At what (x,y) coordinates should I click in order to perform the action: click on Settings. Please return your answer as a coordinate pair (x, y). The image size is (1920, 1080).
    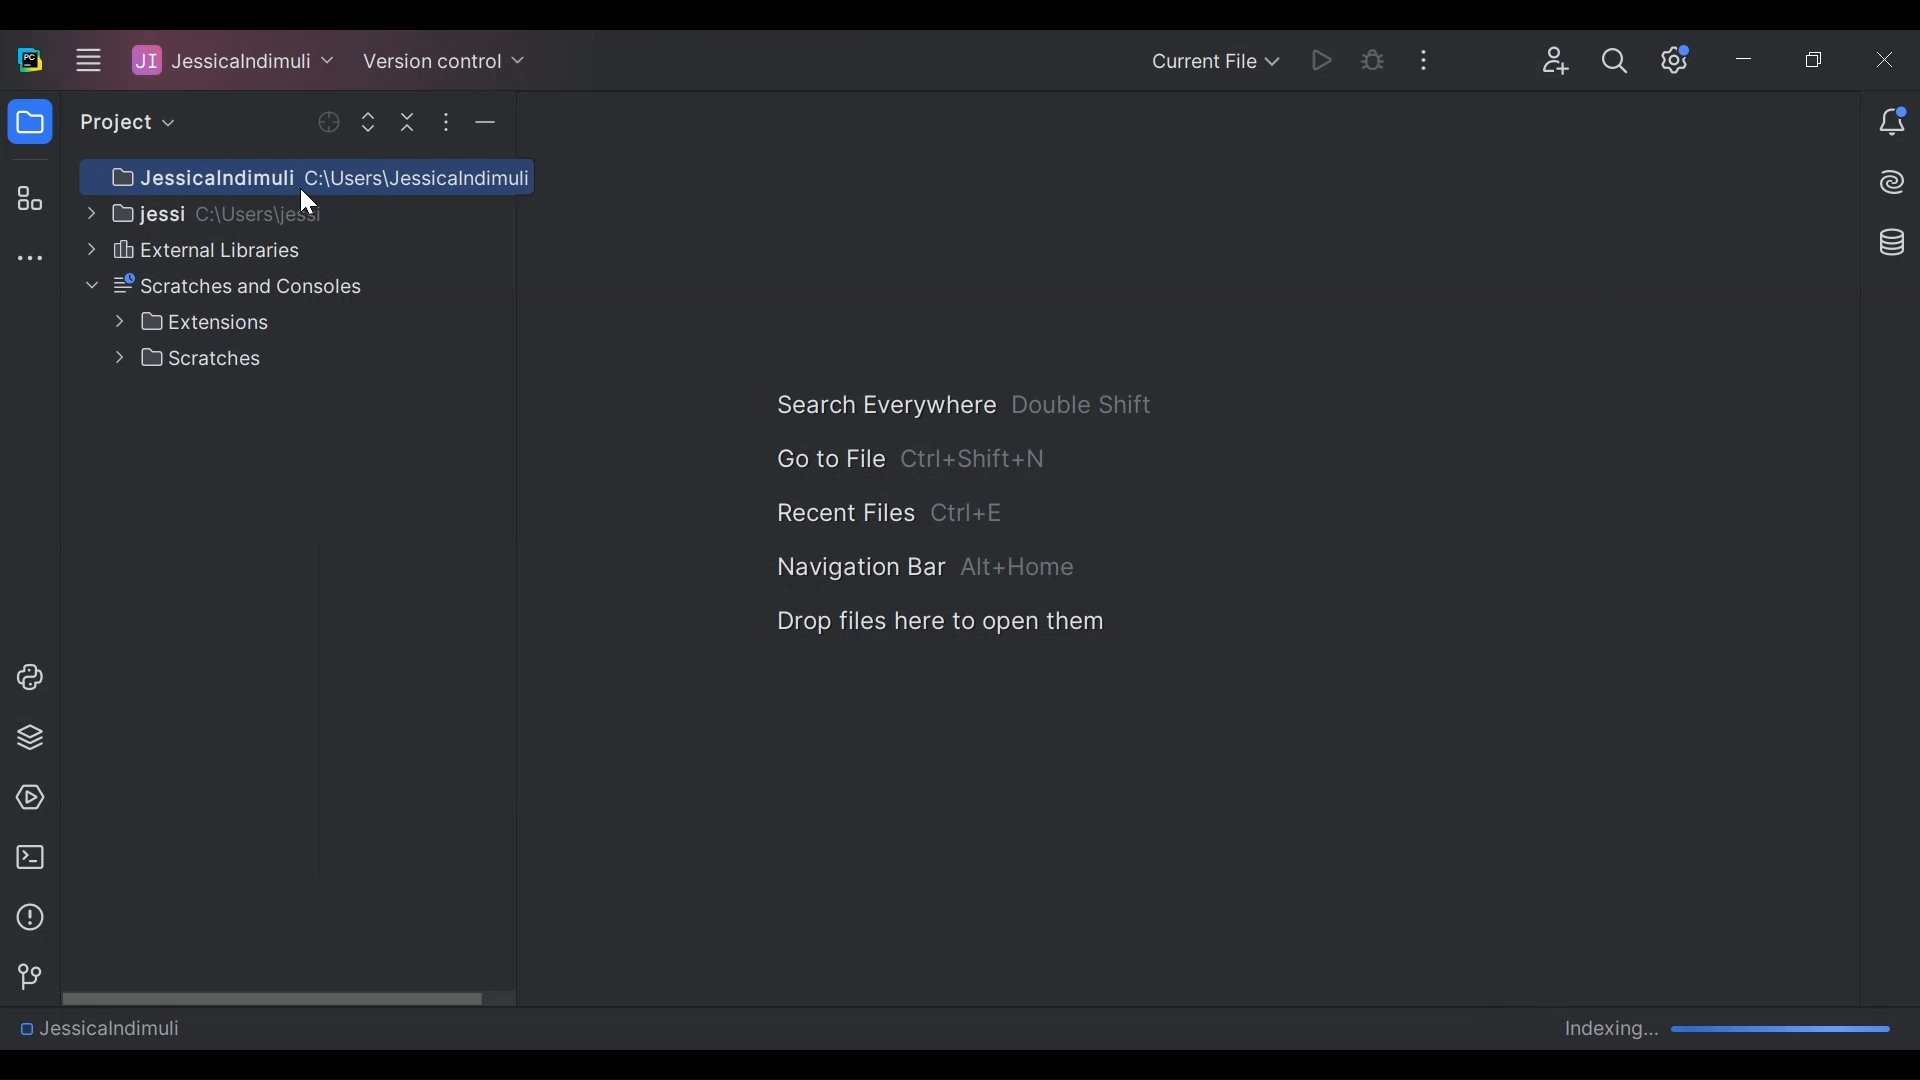
    Looking at the image, I should click on (1676, 60).